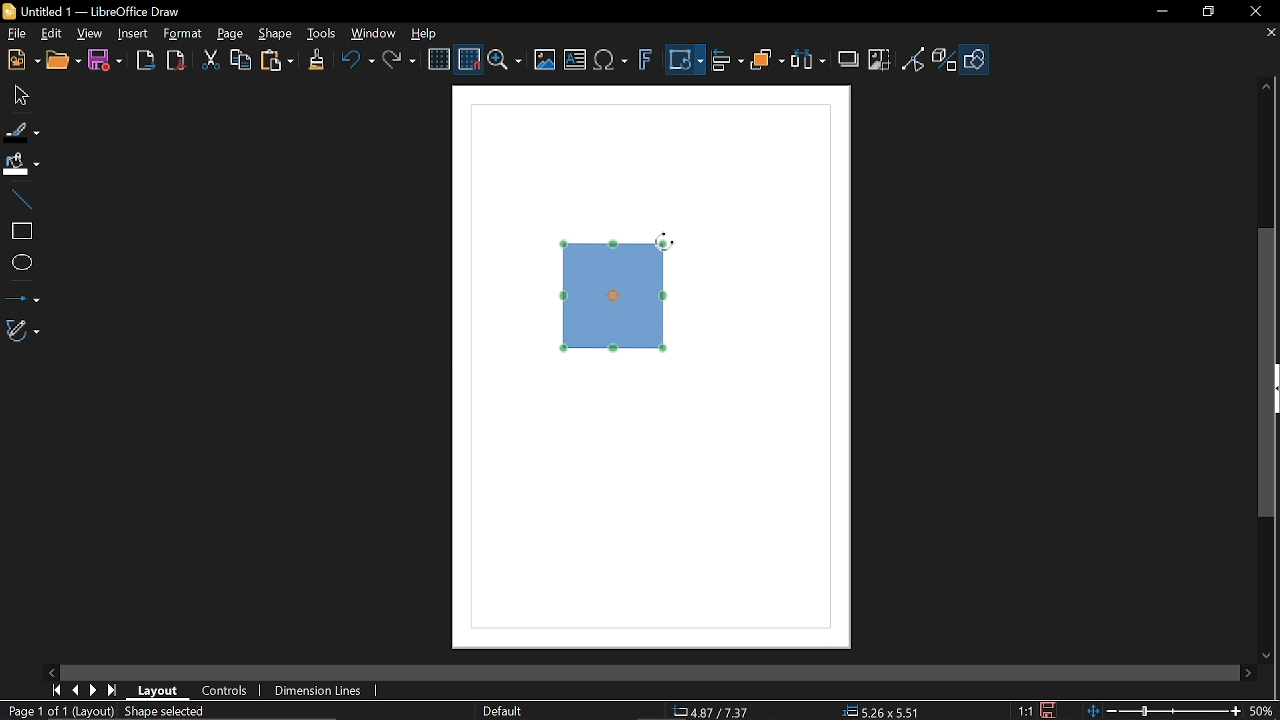 This screenshot has height=720, width=1280. I want to click on Open, so click(64, 60).